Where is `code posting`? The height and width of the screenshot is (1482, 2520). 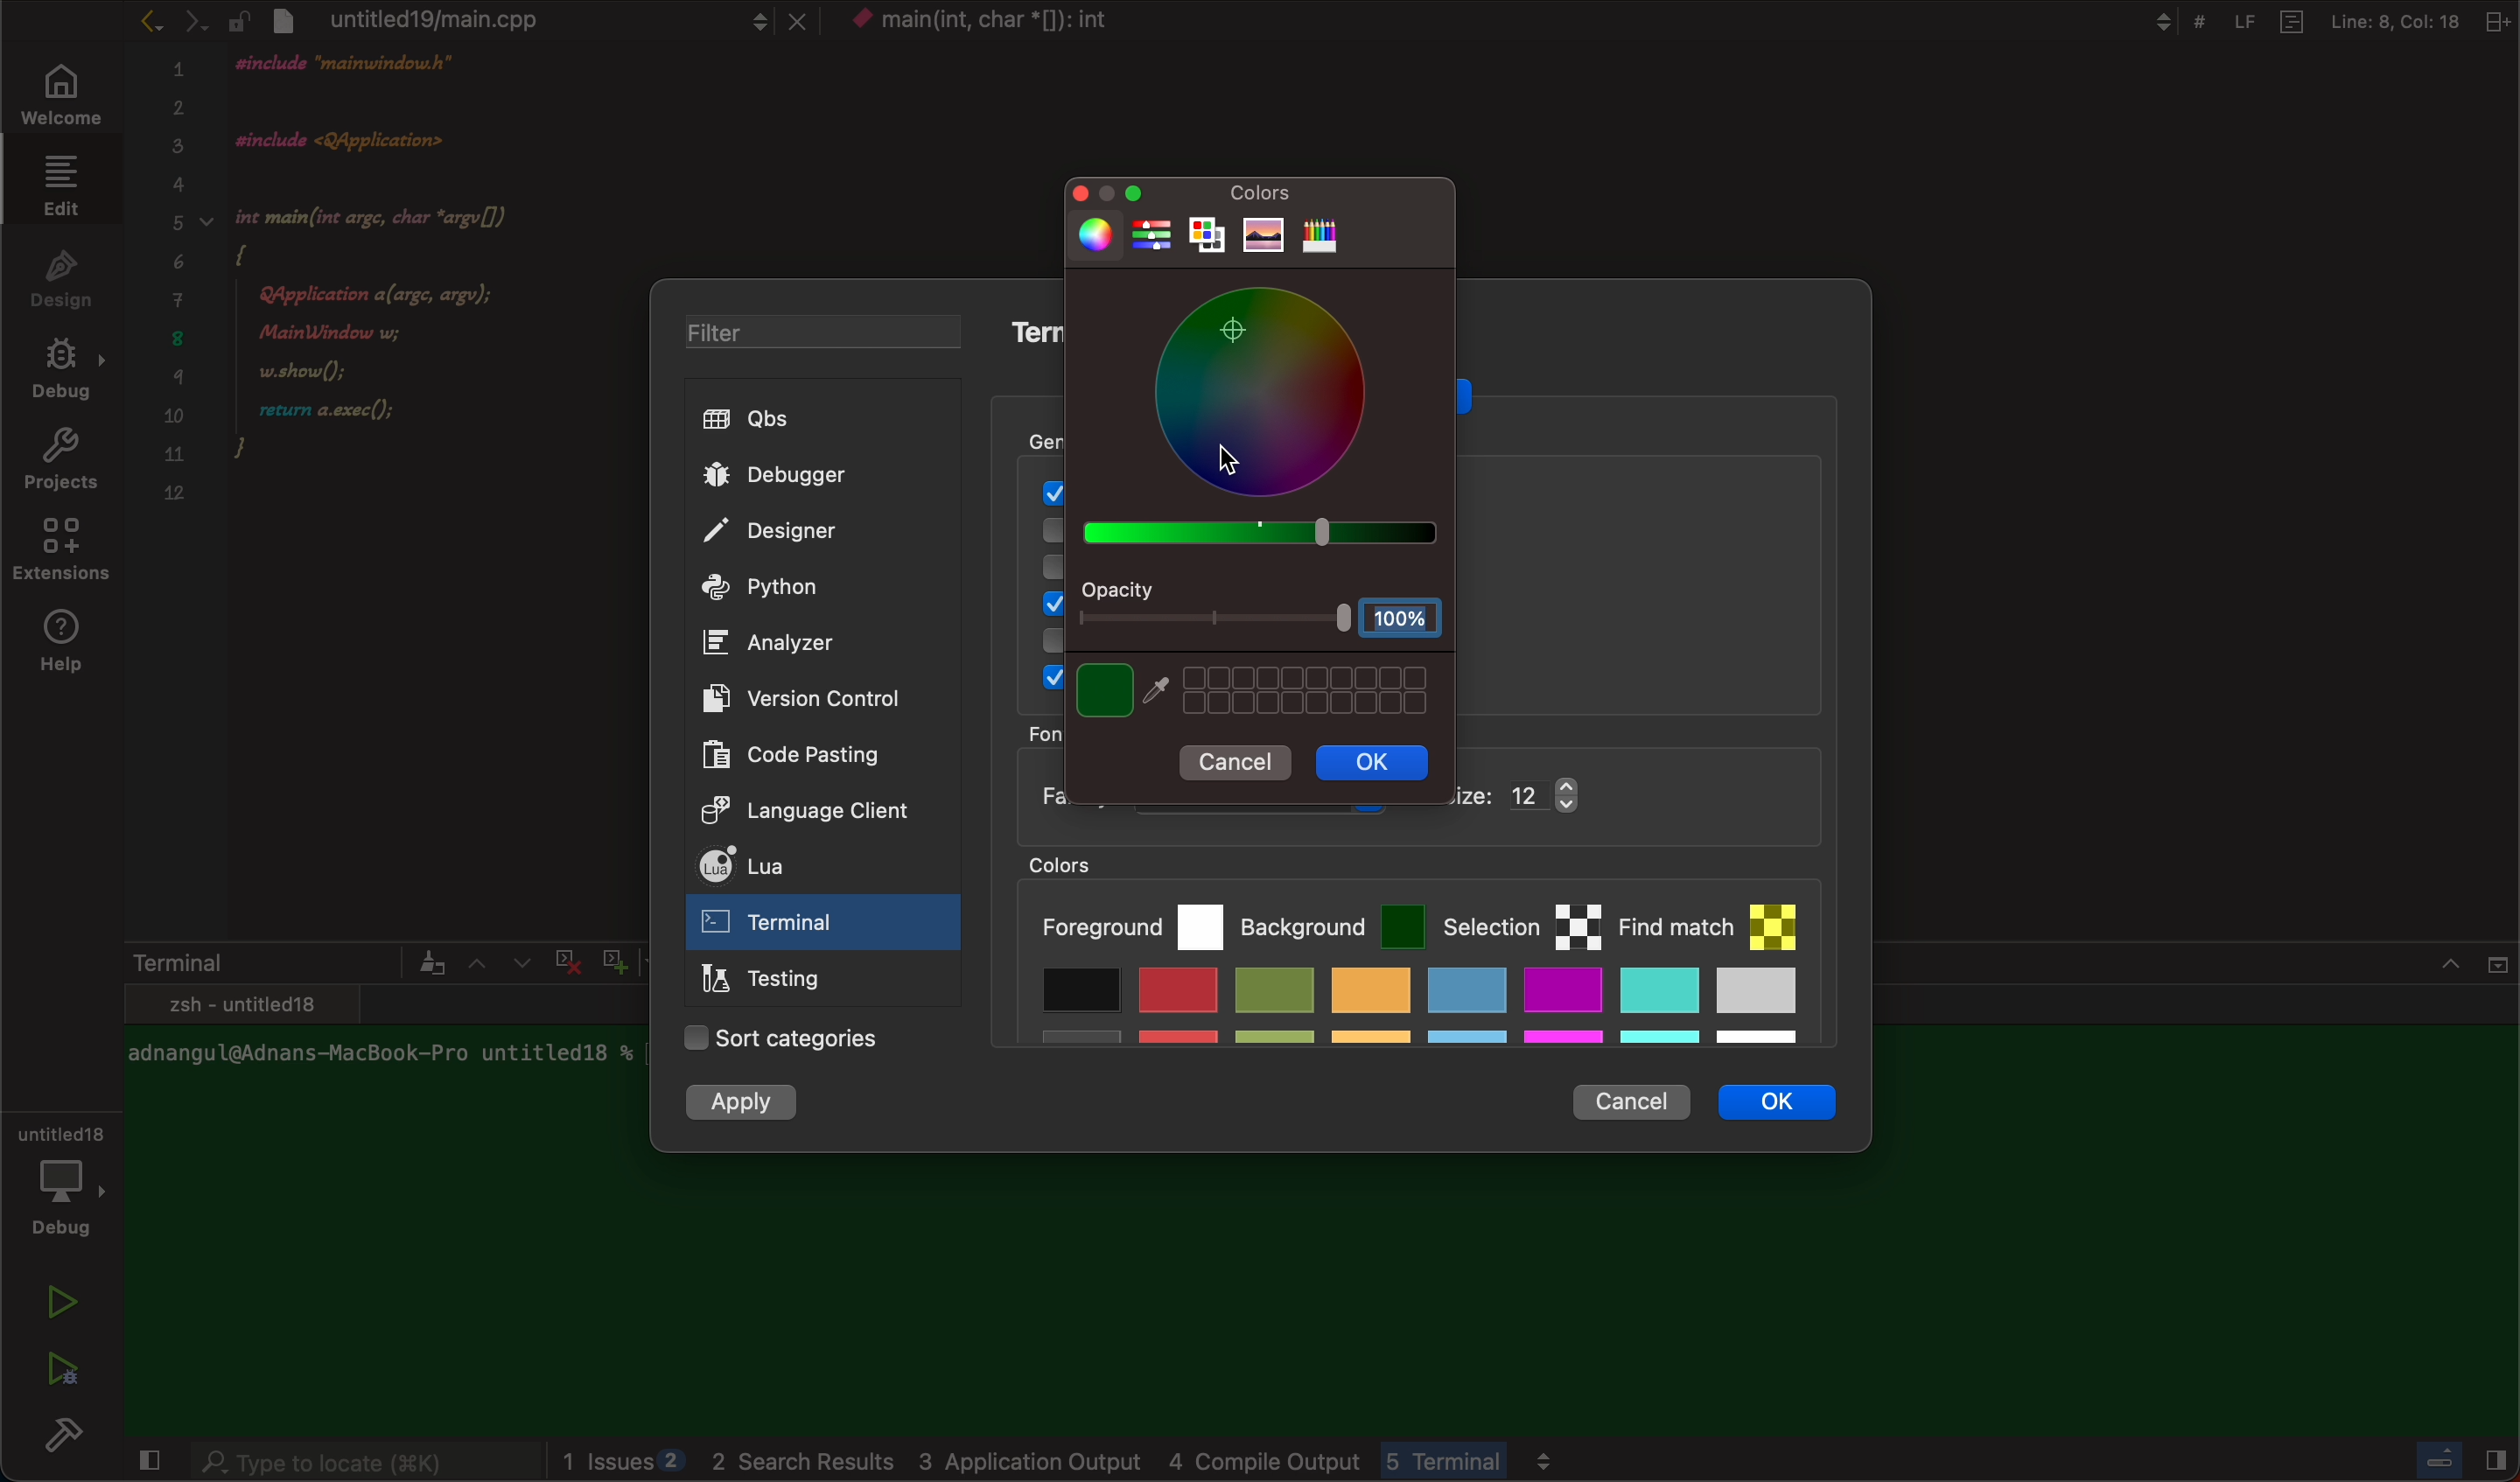
code posting is located at coordinates (805, 754).